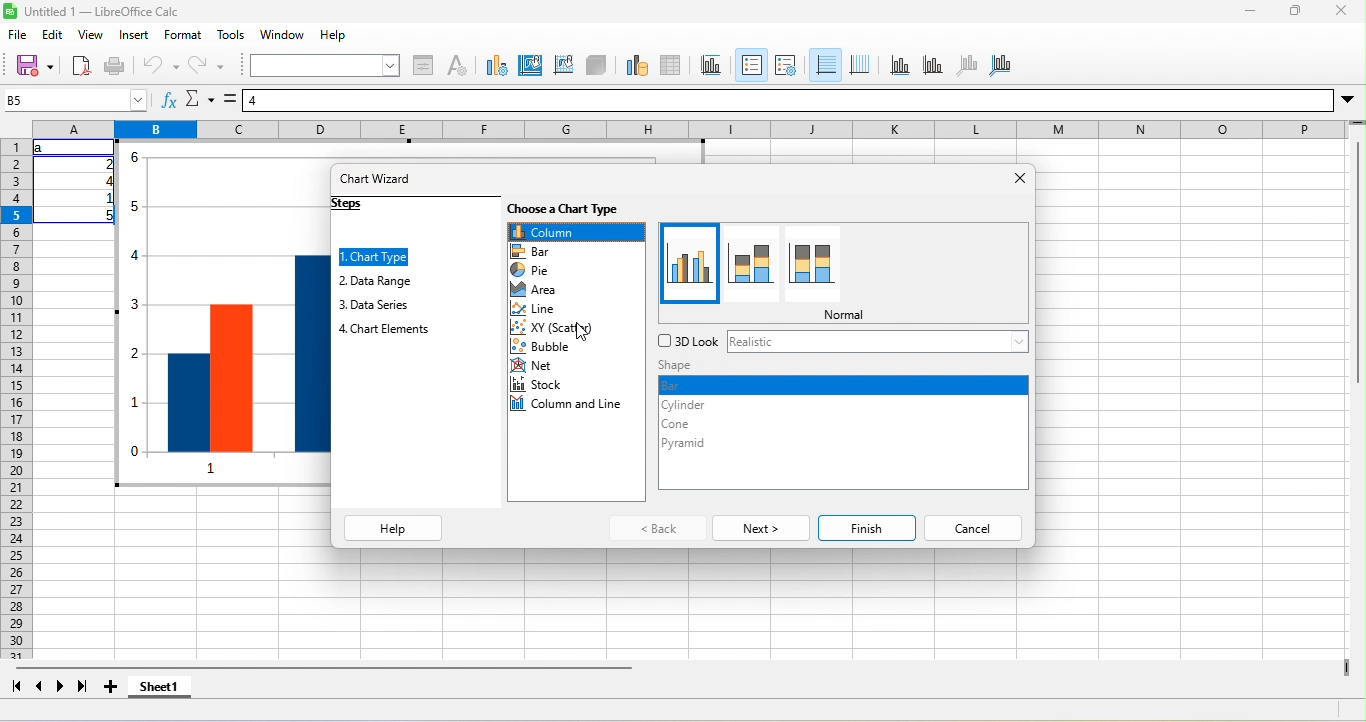 The height and width of the screenshot is (722, 1366). Describe the element at coordinates (348, 204) in the screenshot. I see `steps` at that location.